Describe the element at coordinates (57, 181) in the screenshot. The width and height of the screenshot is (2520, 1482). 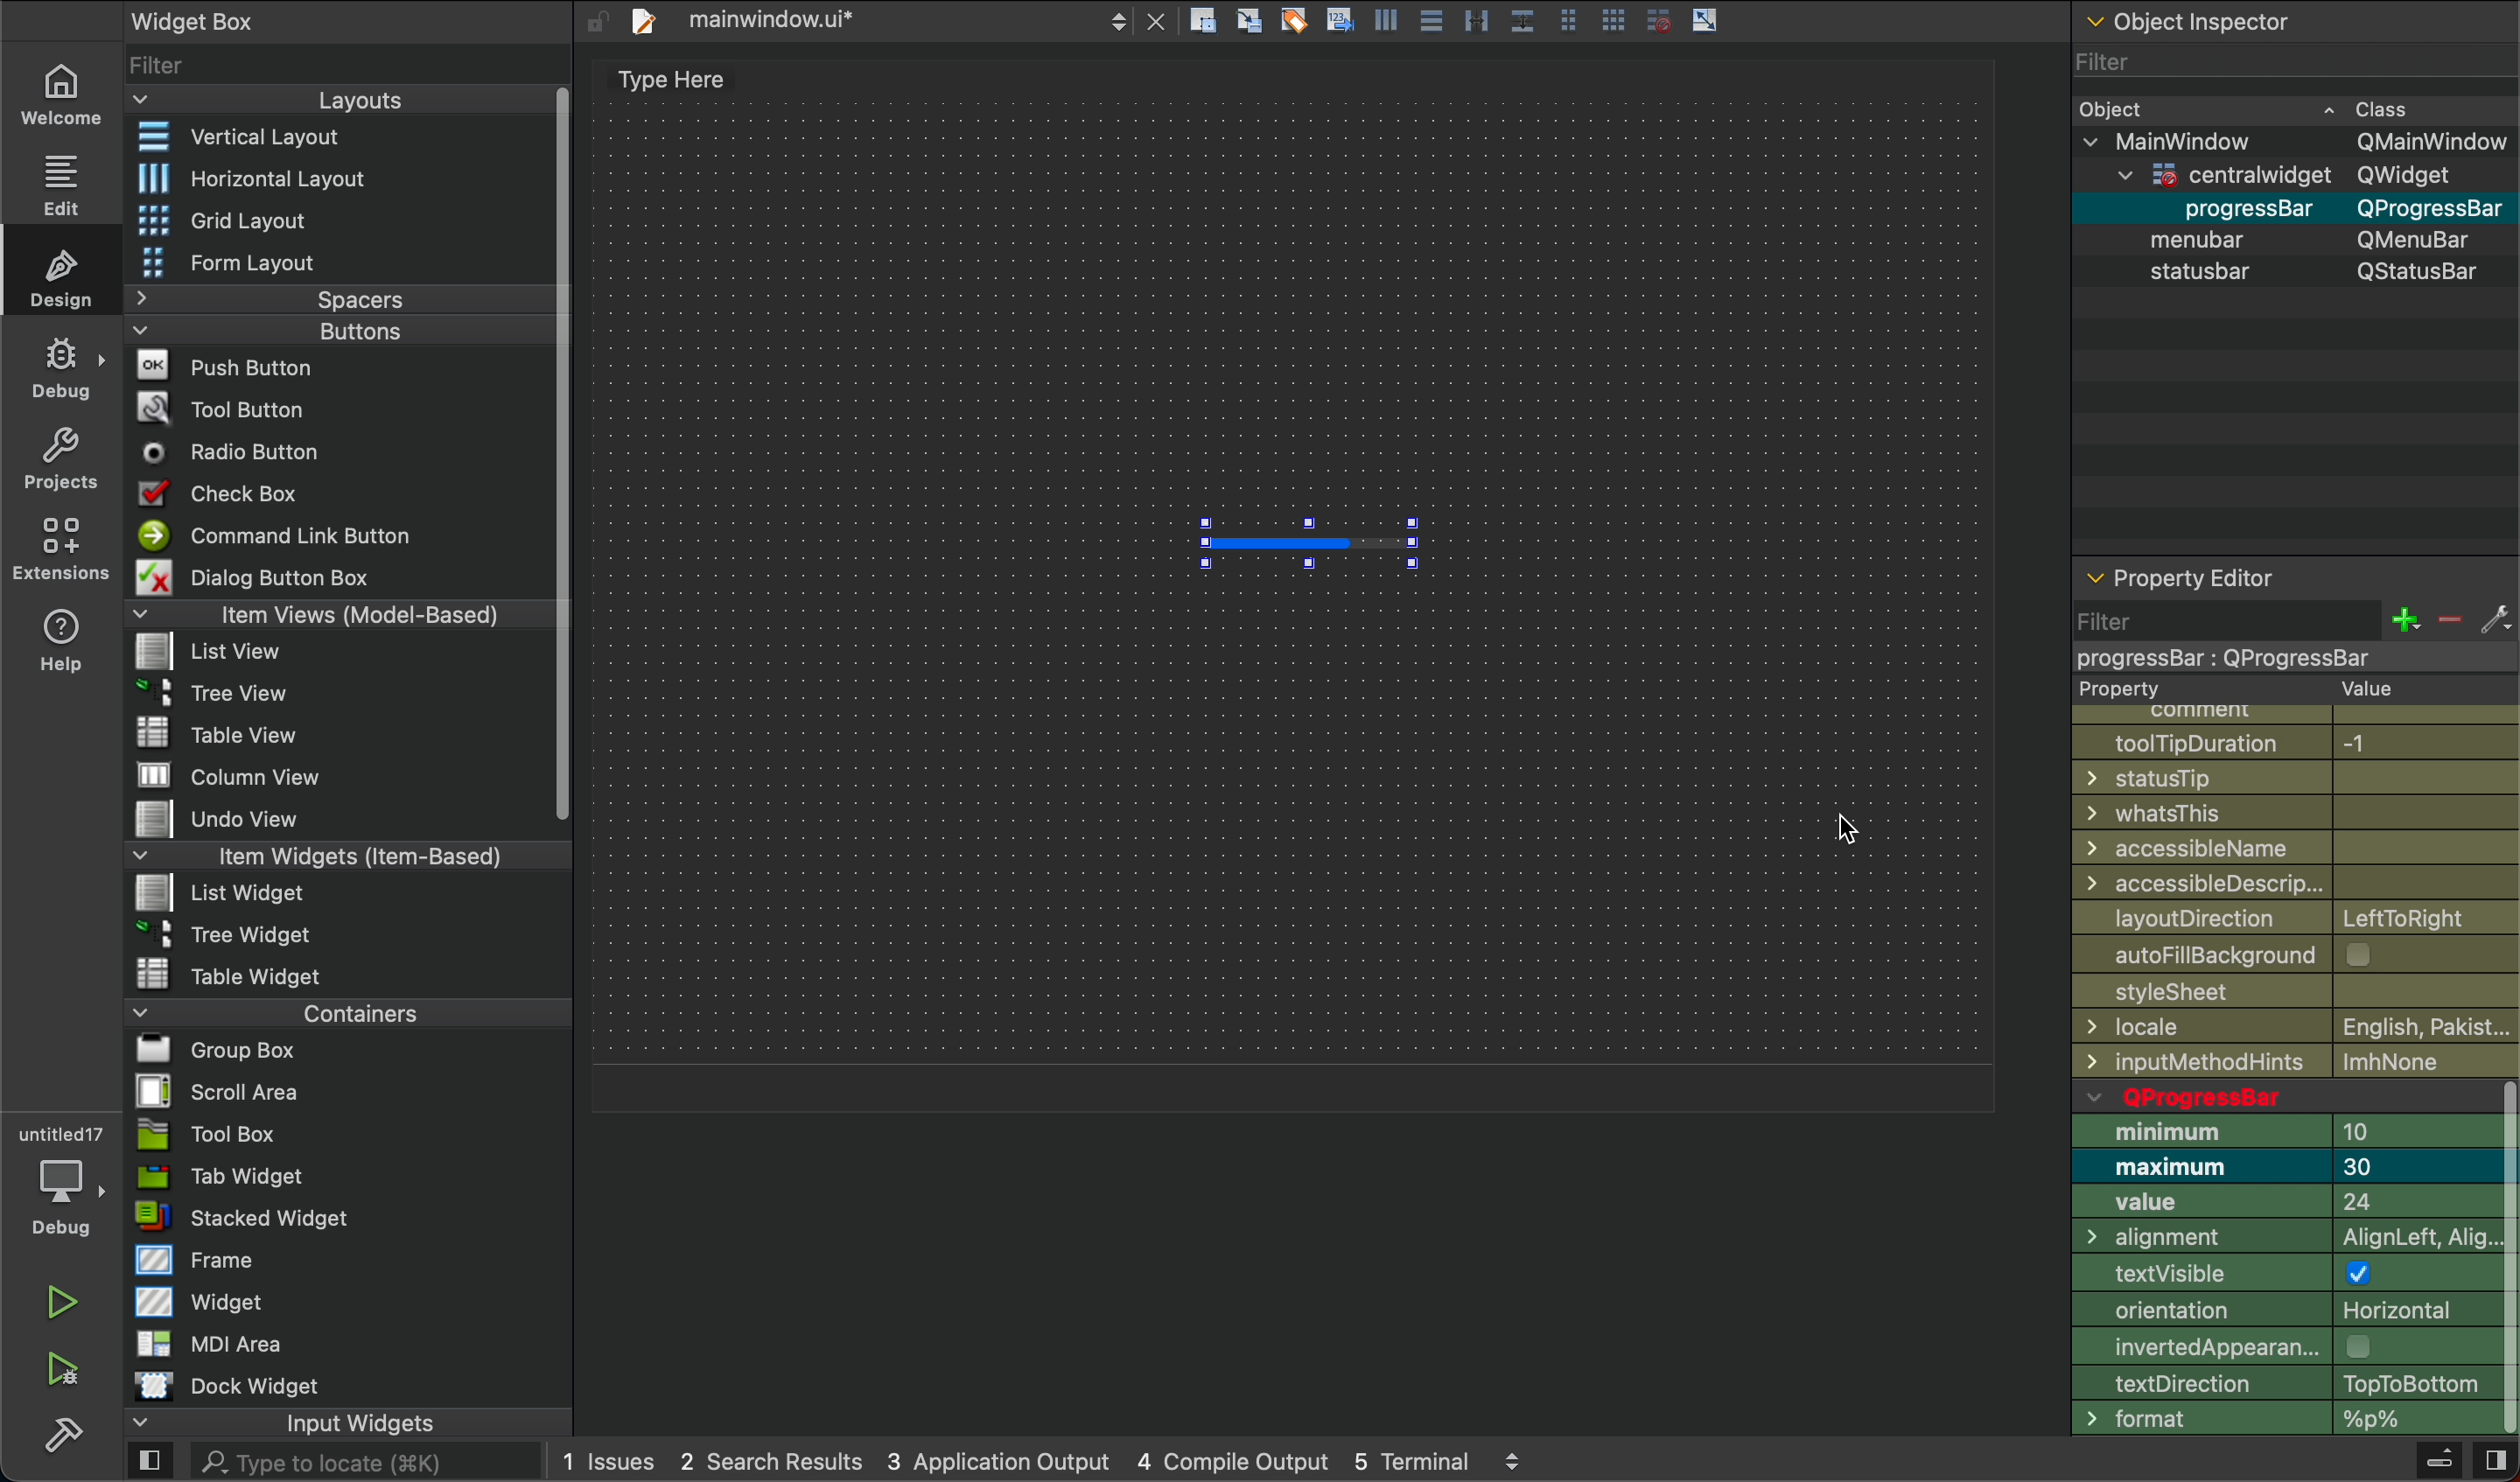
I see `edit` at that location.